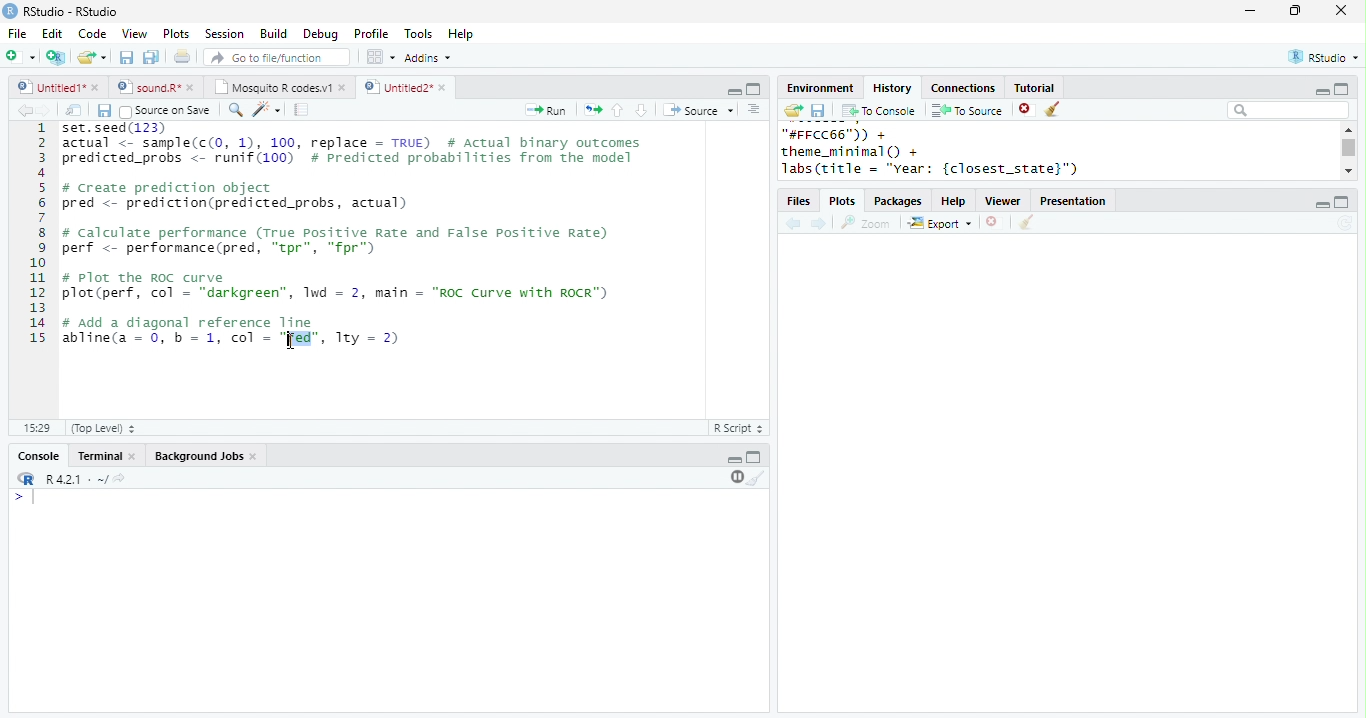  Describe the element at coordinates (75, 12) in the screenshot. I see `RStudio-RStudio` at that location.